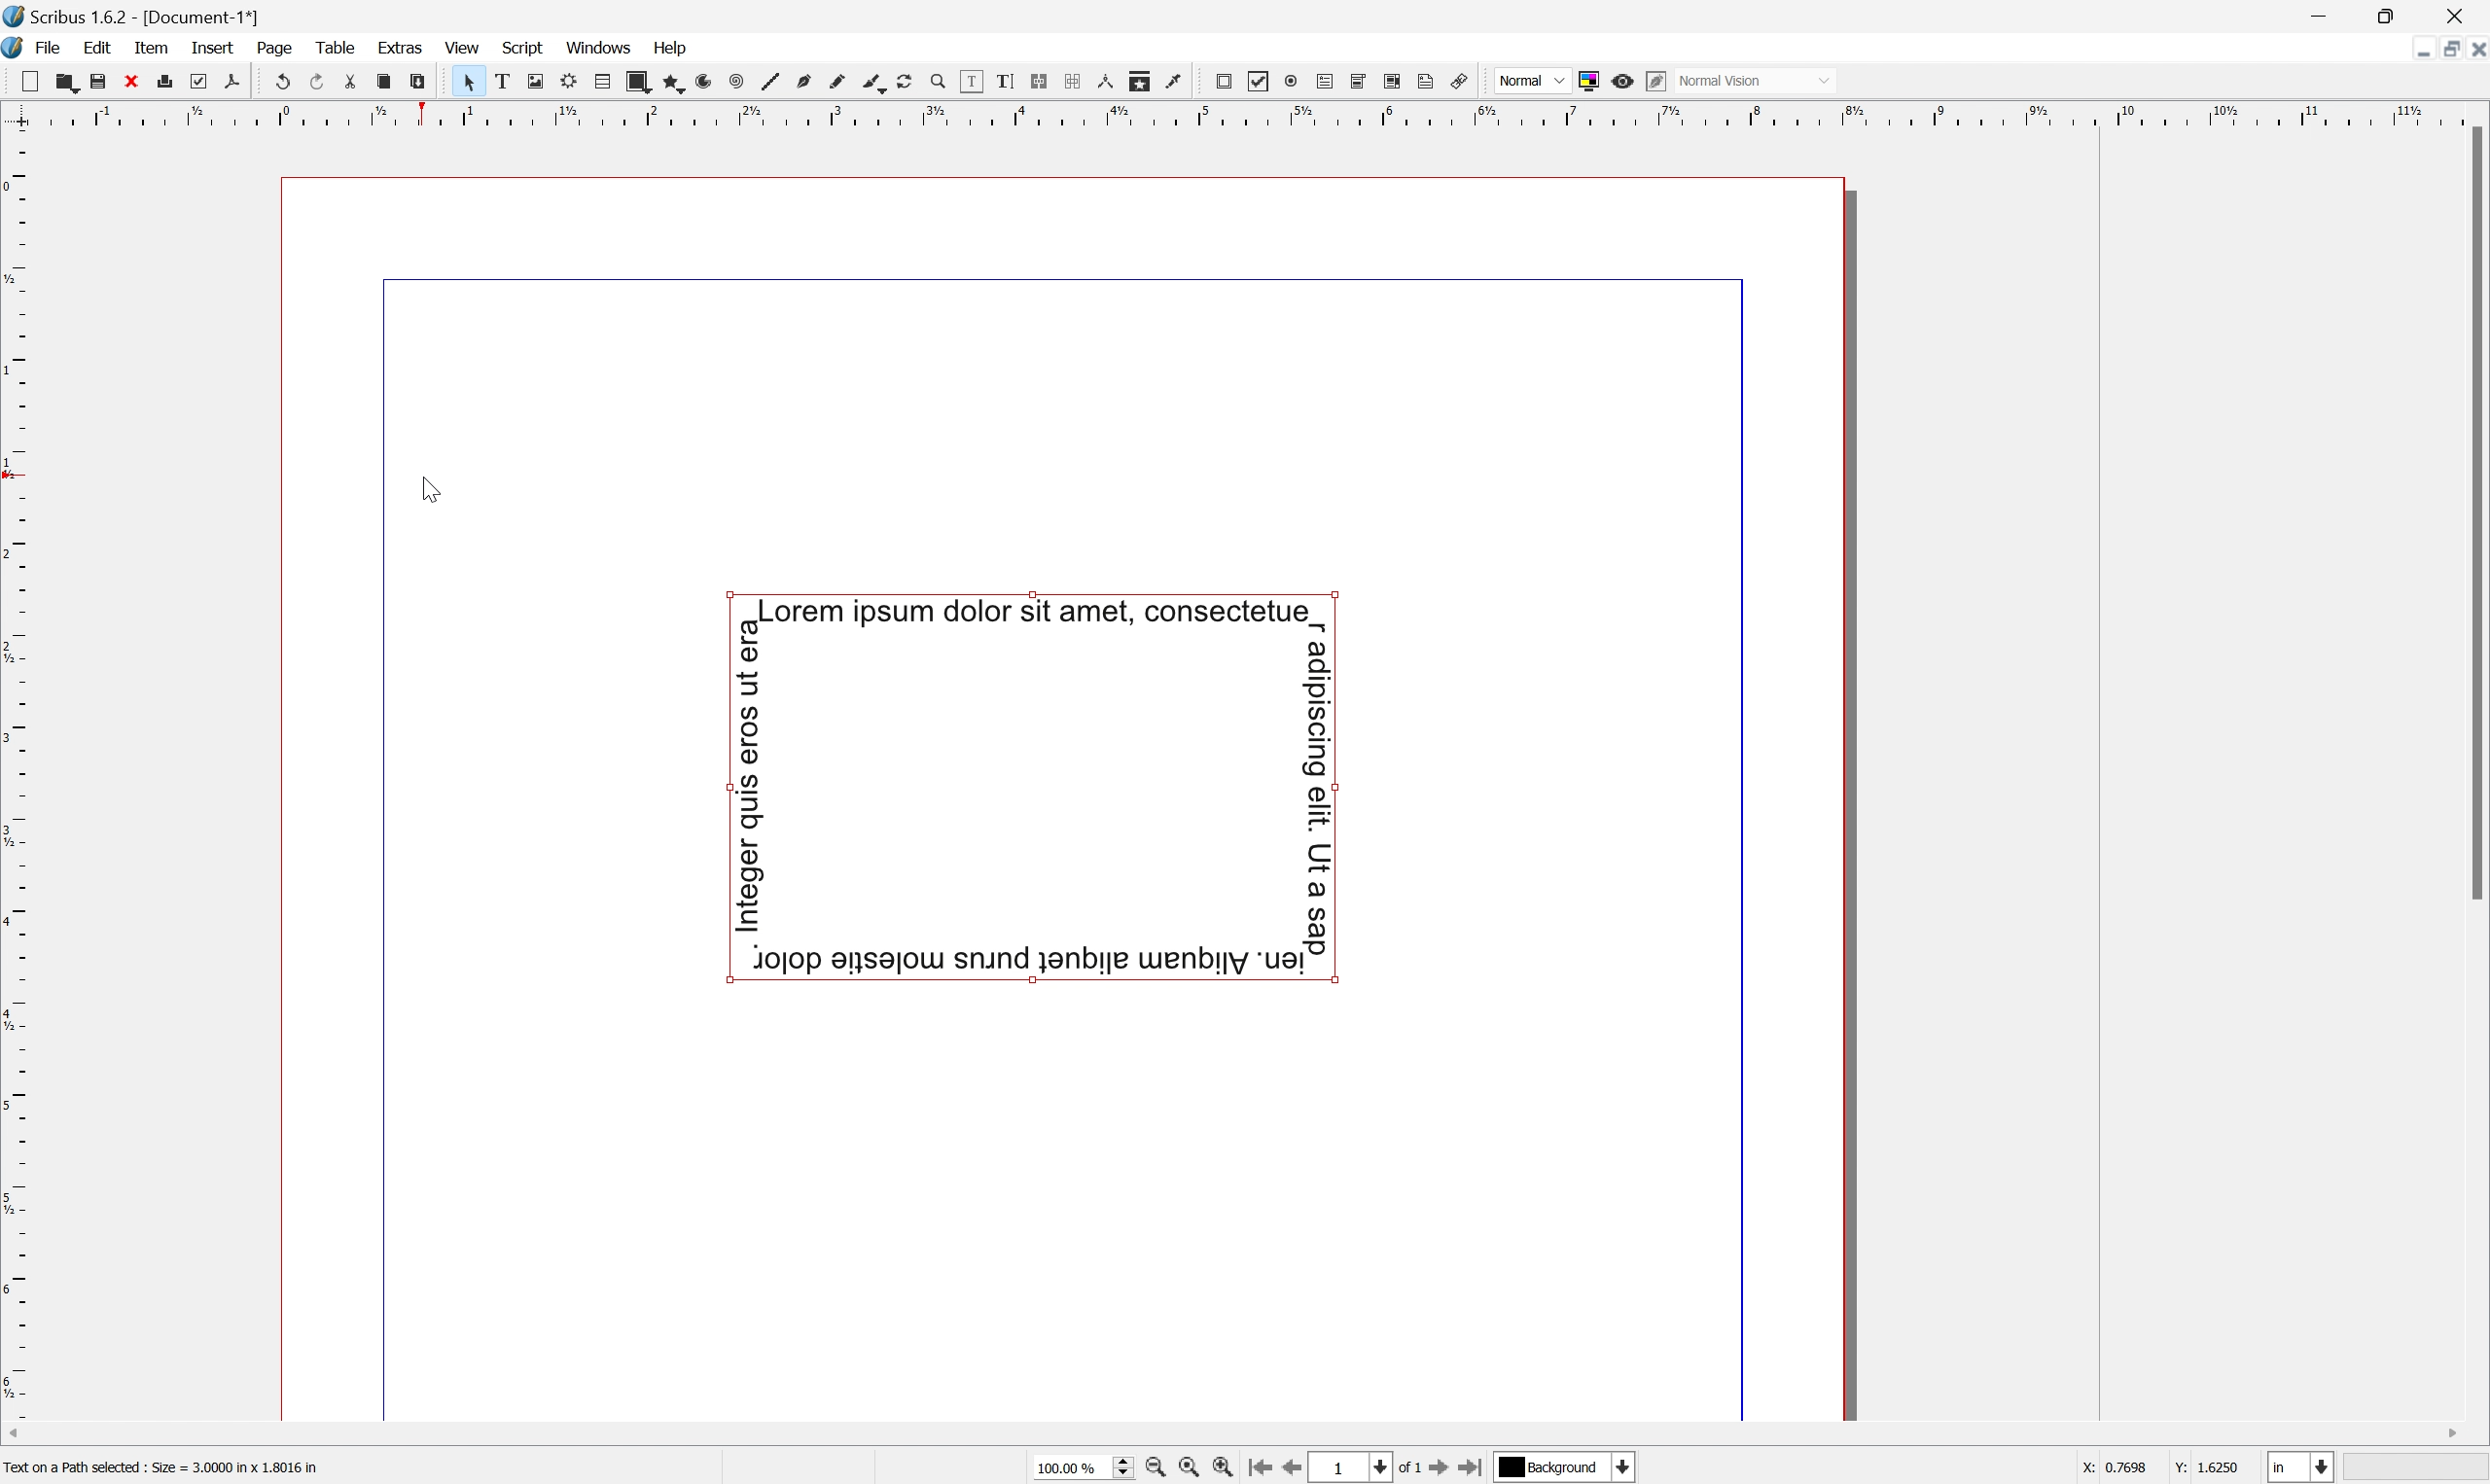  I want to click on Print, so click(164, 82).